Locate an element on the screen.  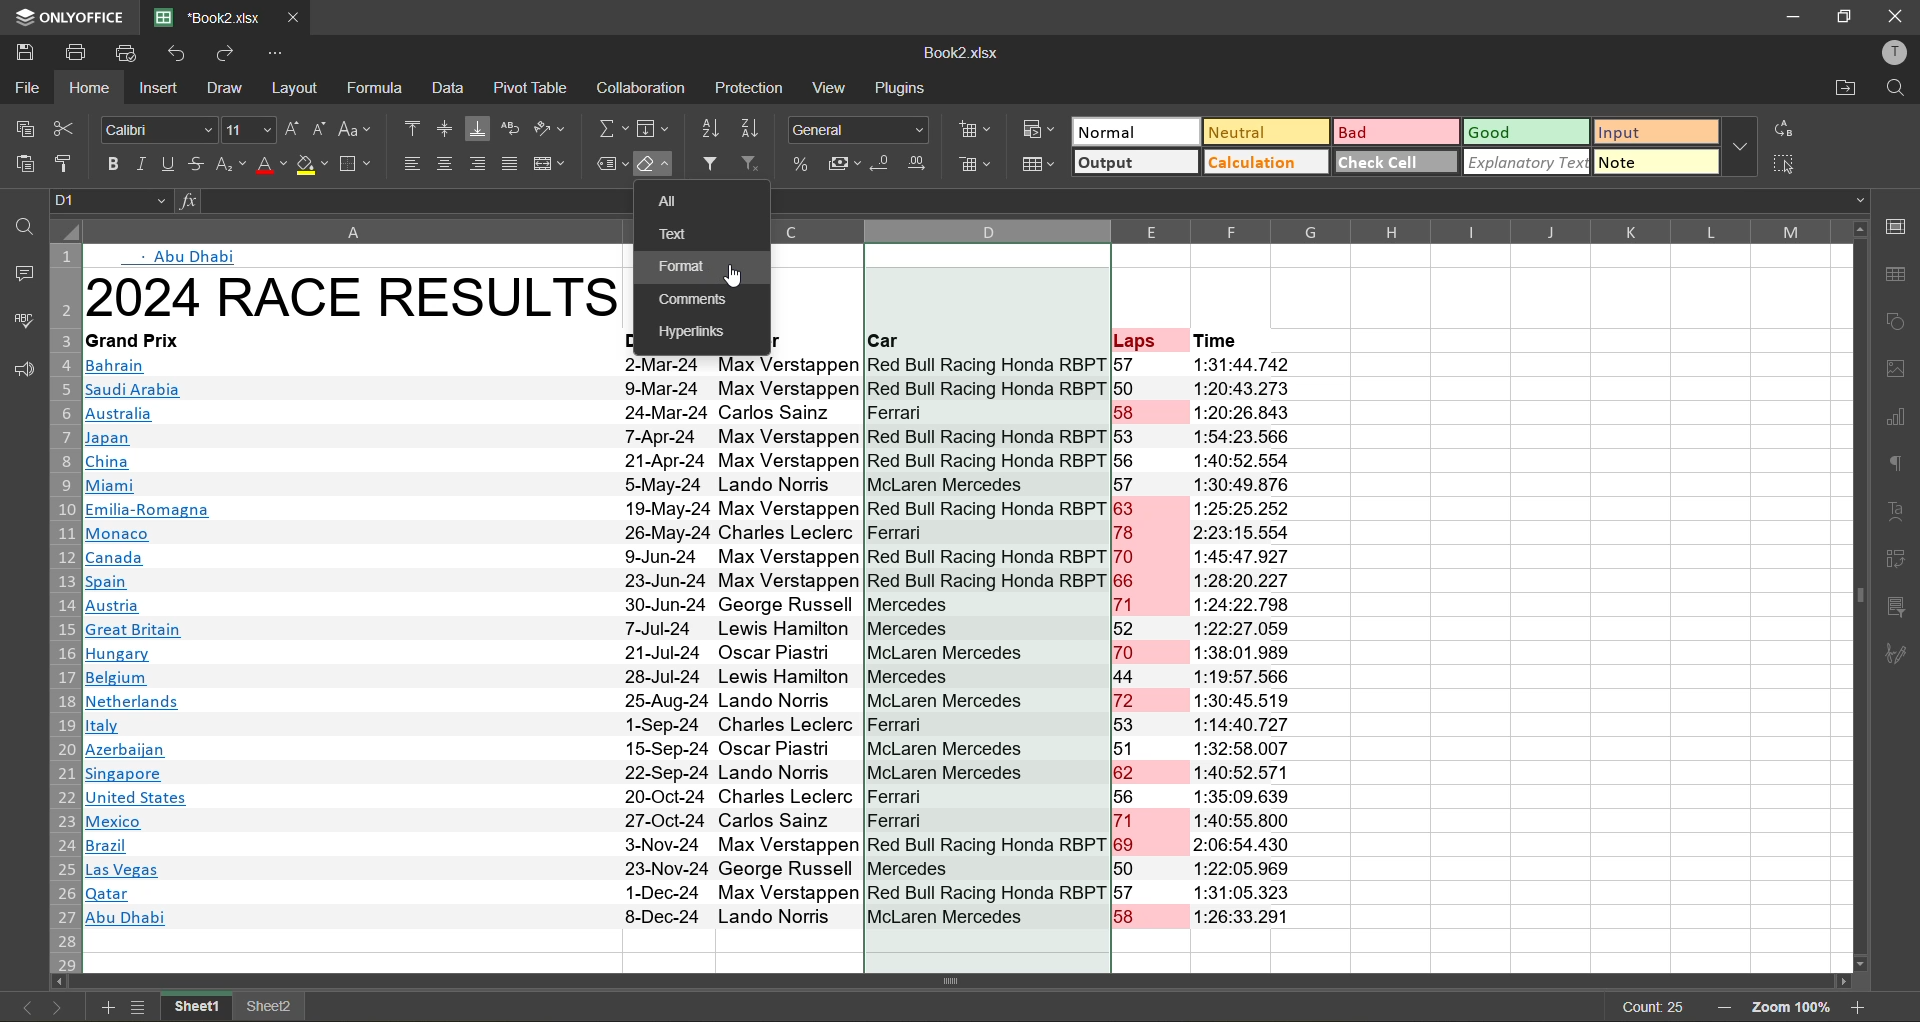
justified is located at coordinates (511, 164).